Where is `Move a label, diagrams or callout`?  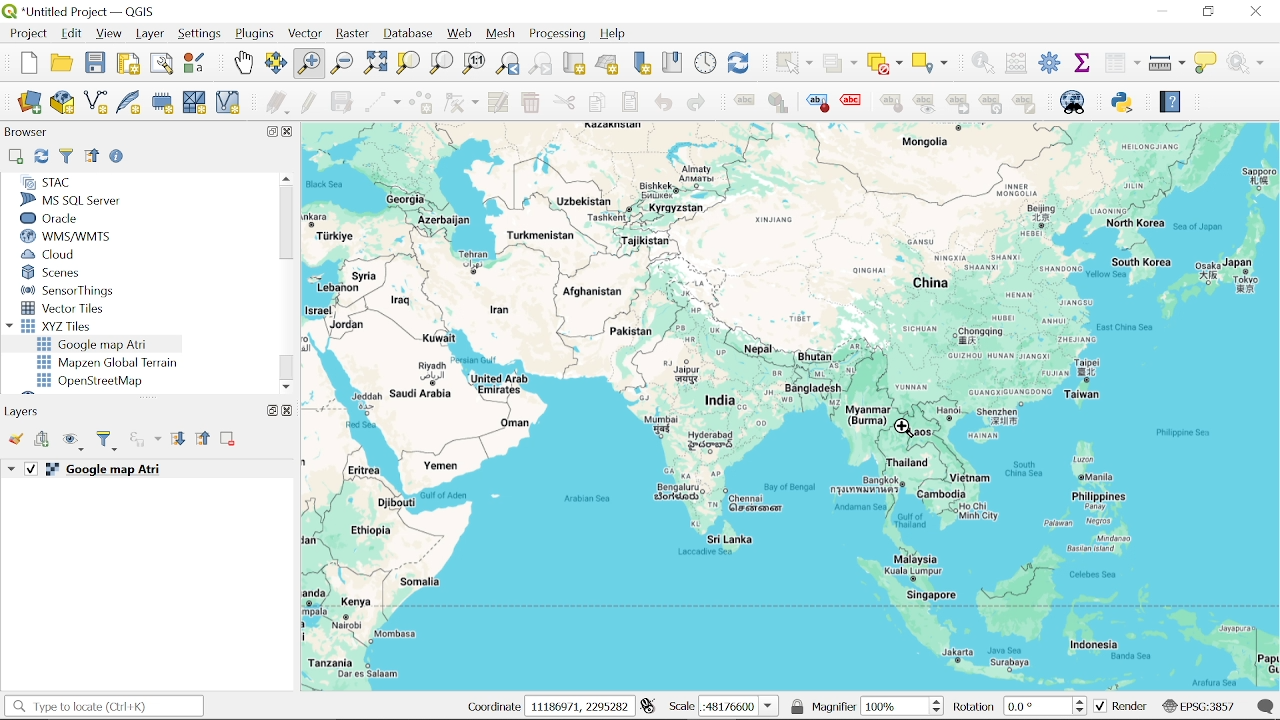 Move a label, diagrams or callout is located at coordinates (957, 107).